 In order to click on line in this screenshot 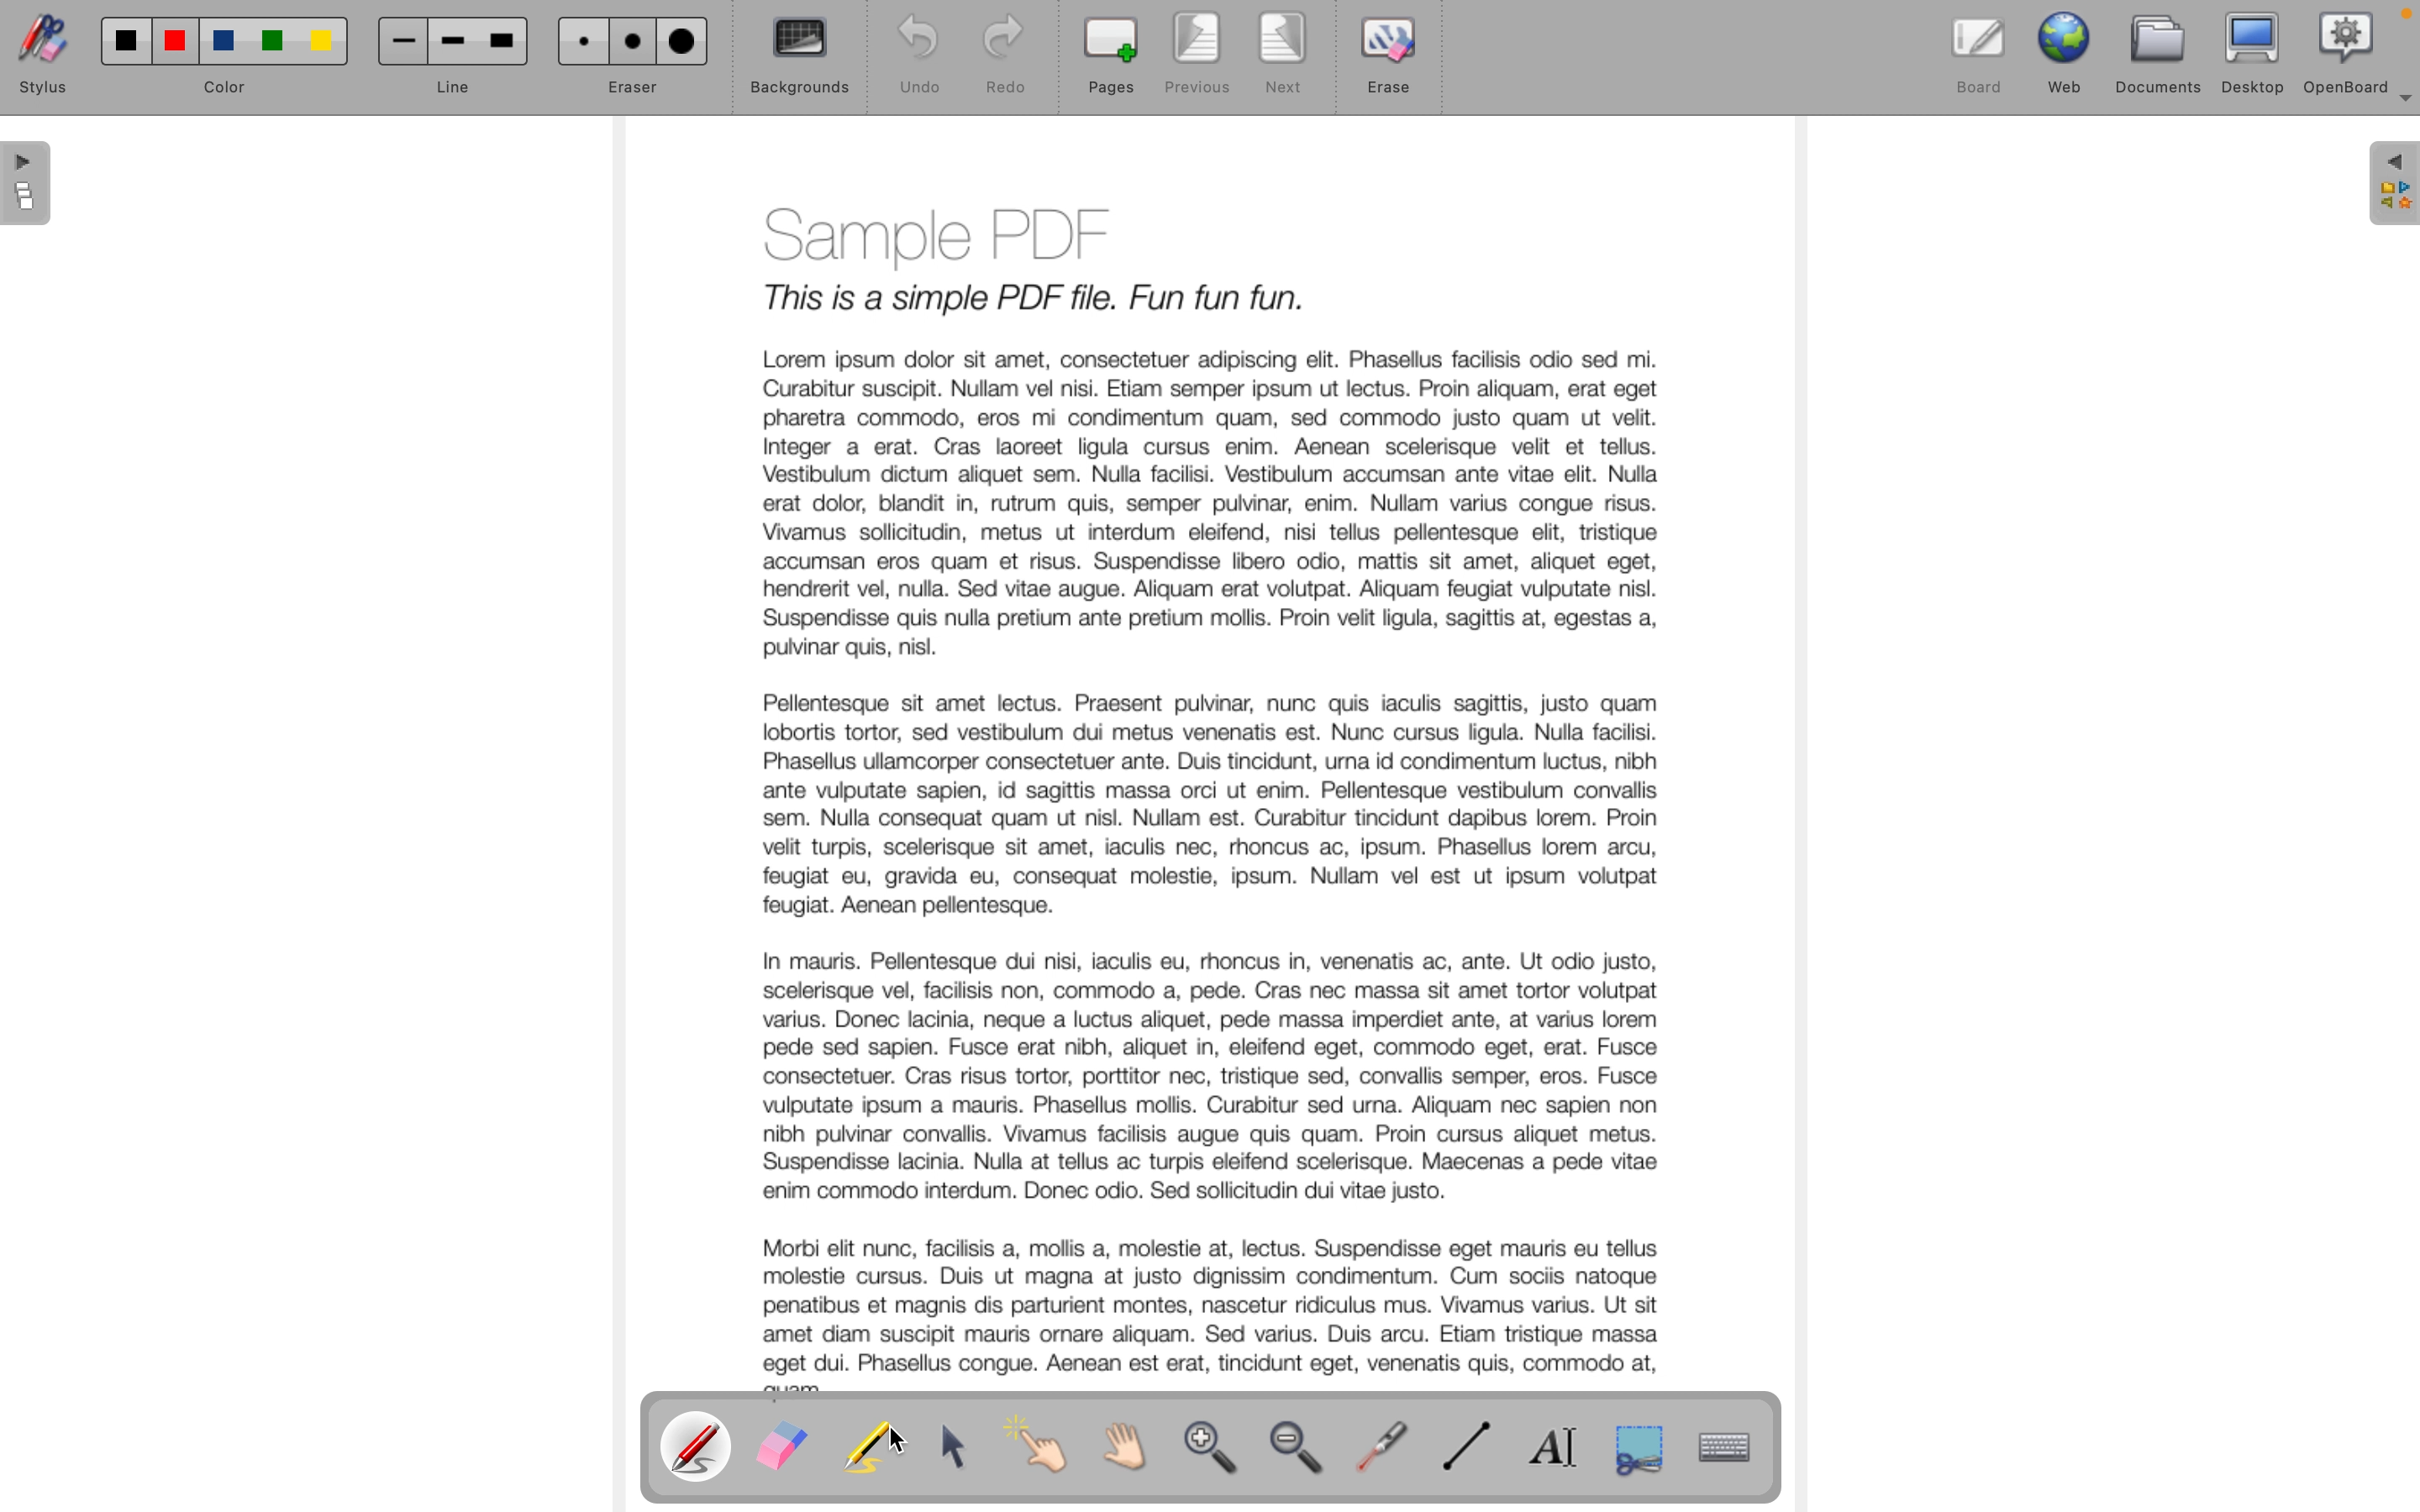, I will do `click(450, 60)`.